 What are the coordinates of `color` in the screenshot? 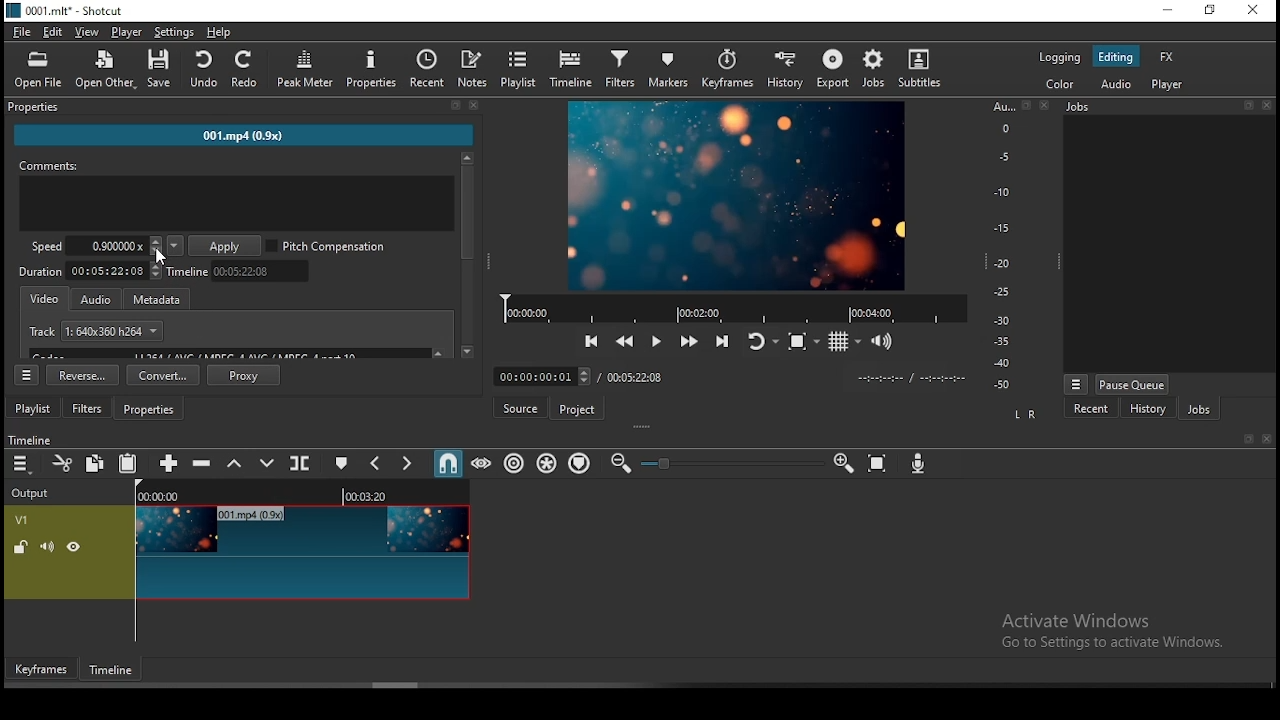 It's located at (1061, 83).